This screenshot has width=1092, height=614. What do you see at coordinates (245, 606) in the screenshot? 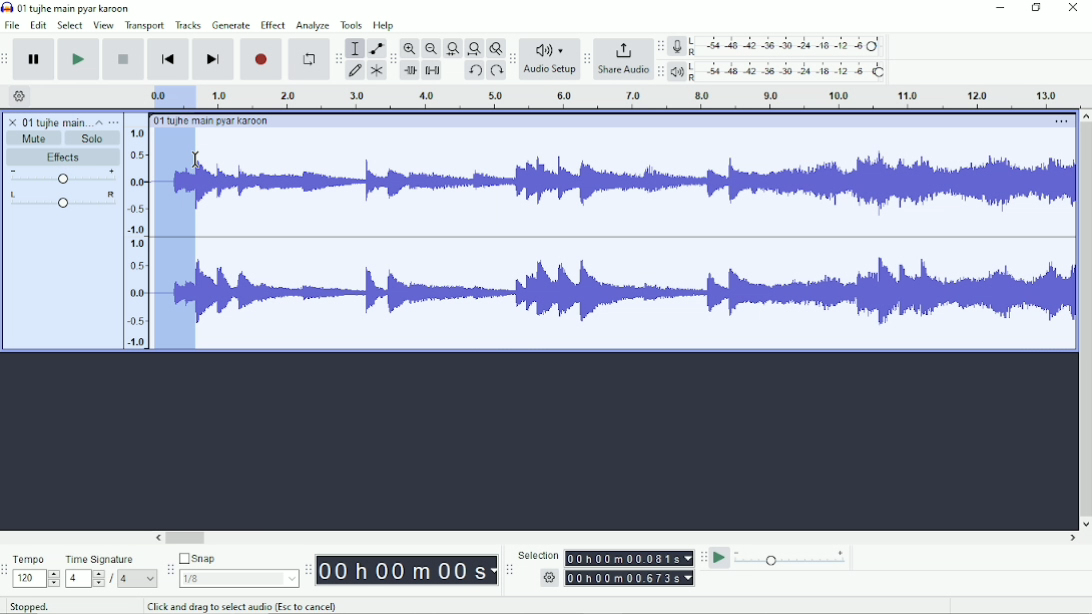
I see `Click and drag to select audio(Esc to cancel)` at bounding box center [245, 606].